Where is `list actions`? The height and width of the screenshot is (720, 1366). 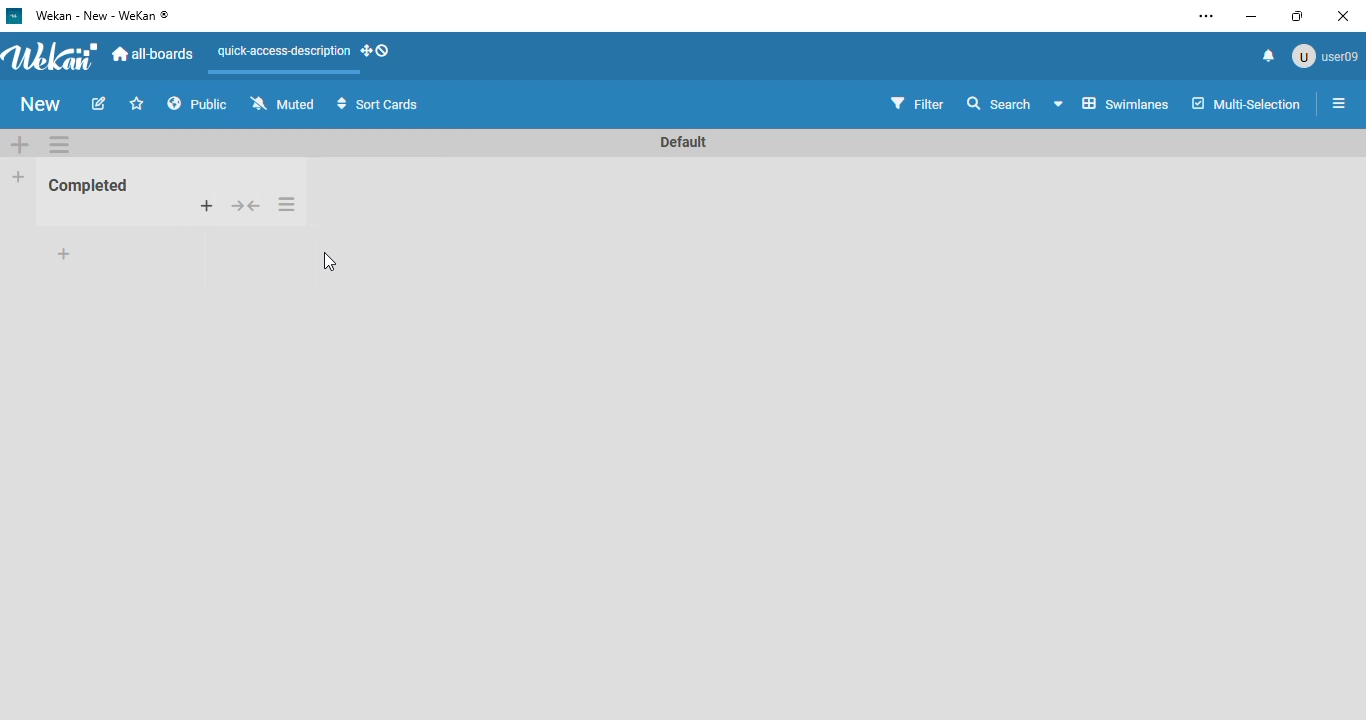 list actions is located at coordinates (286, 203).